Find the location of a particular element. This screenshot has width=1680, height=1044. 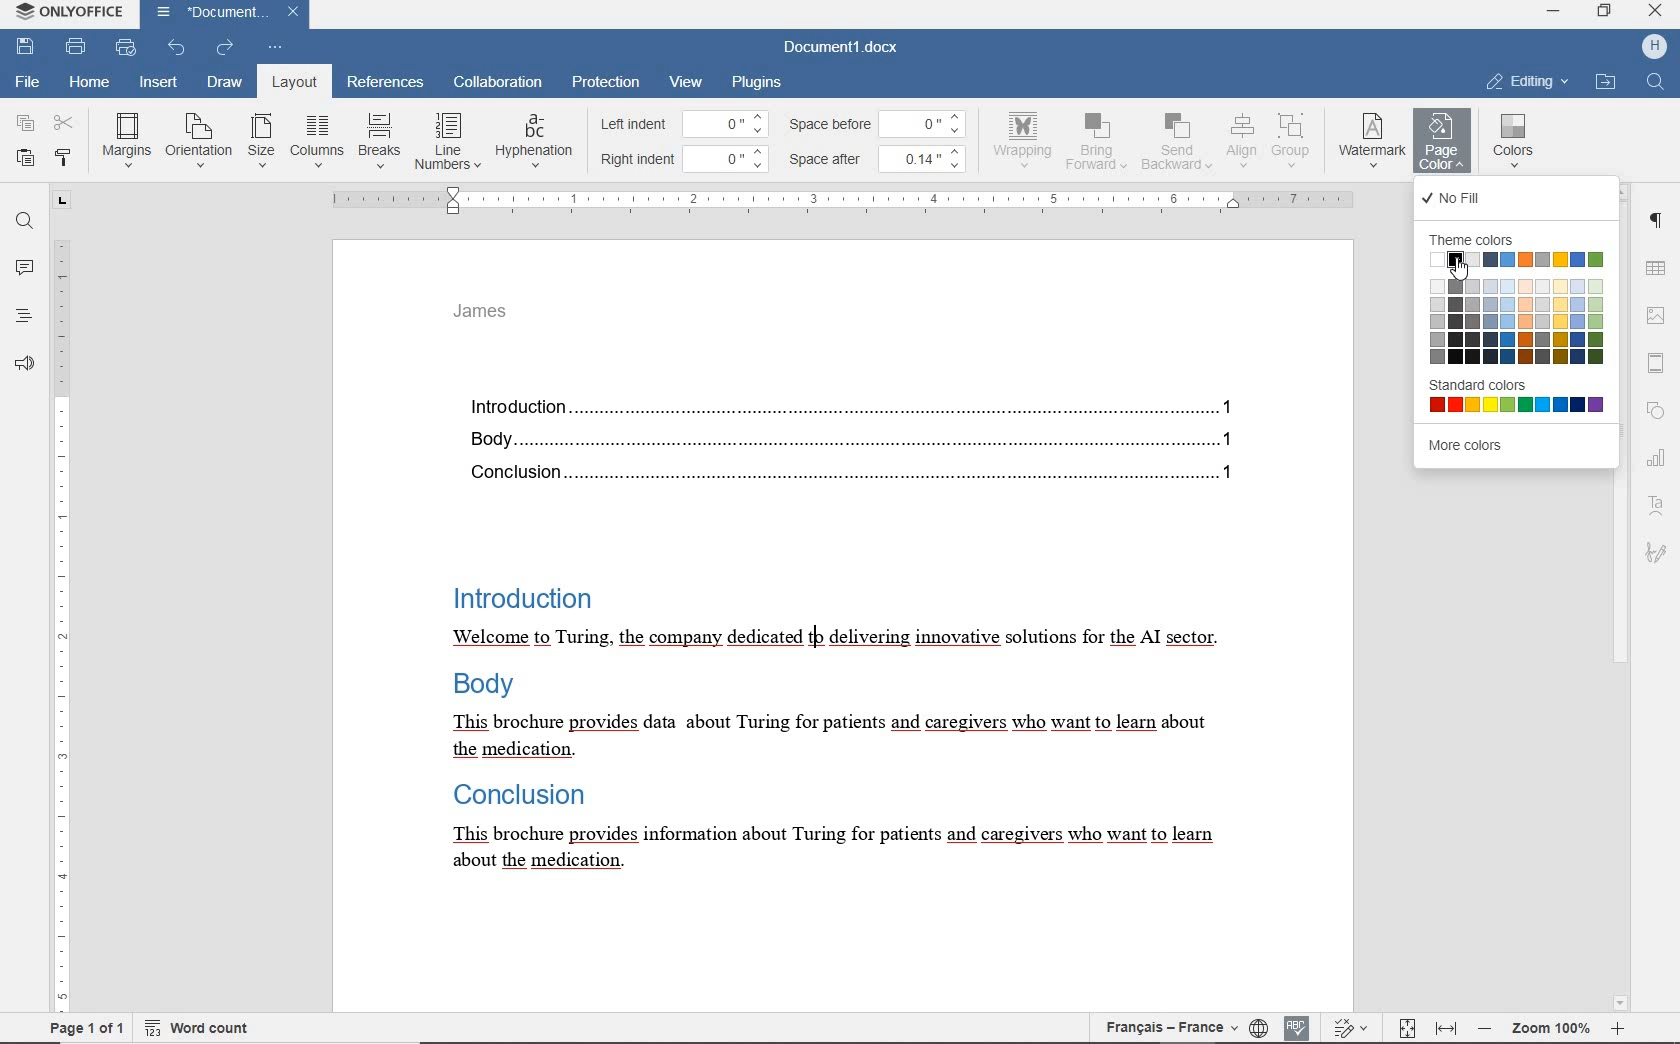

0 is located at coordinates (732, 160).